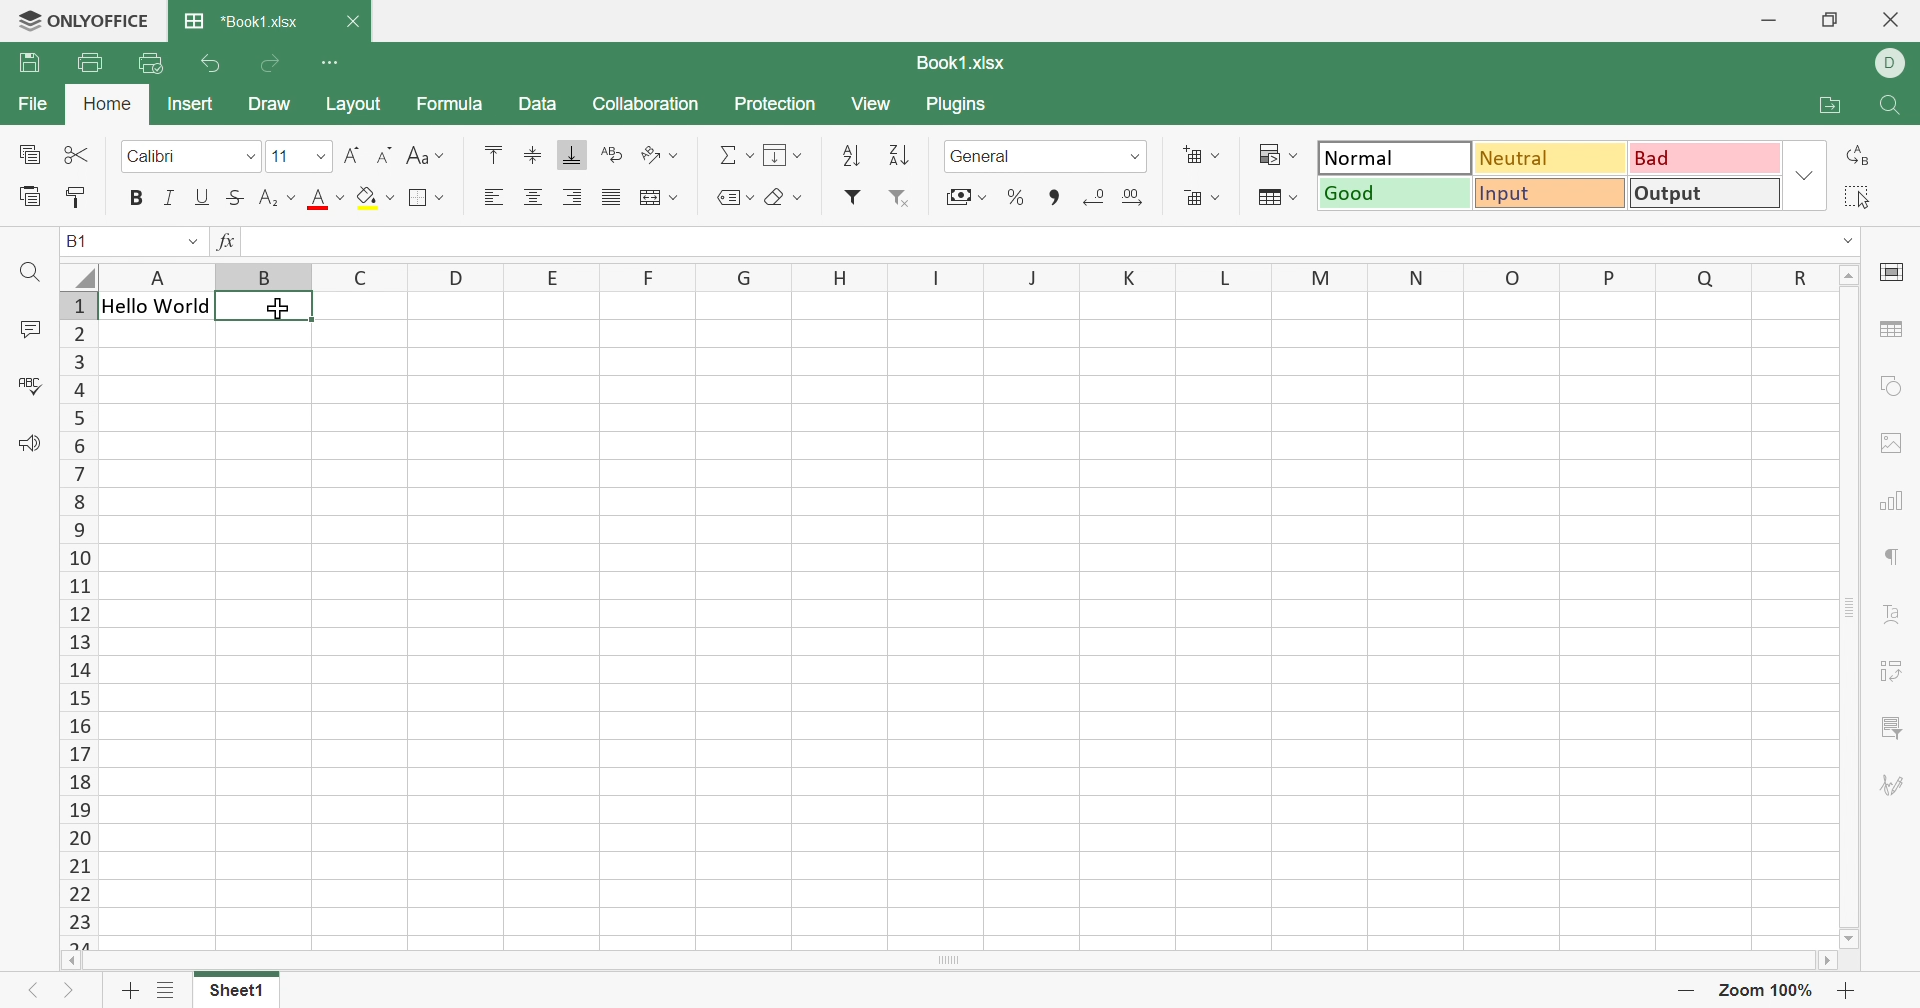  I want to click on Find, so click(1896, 107).